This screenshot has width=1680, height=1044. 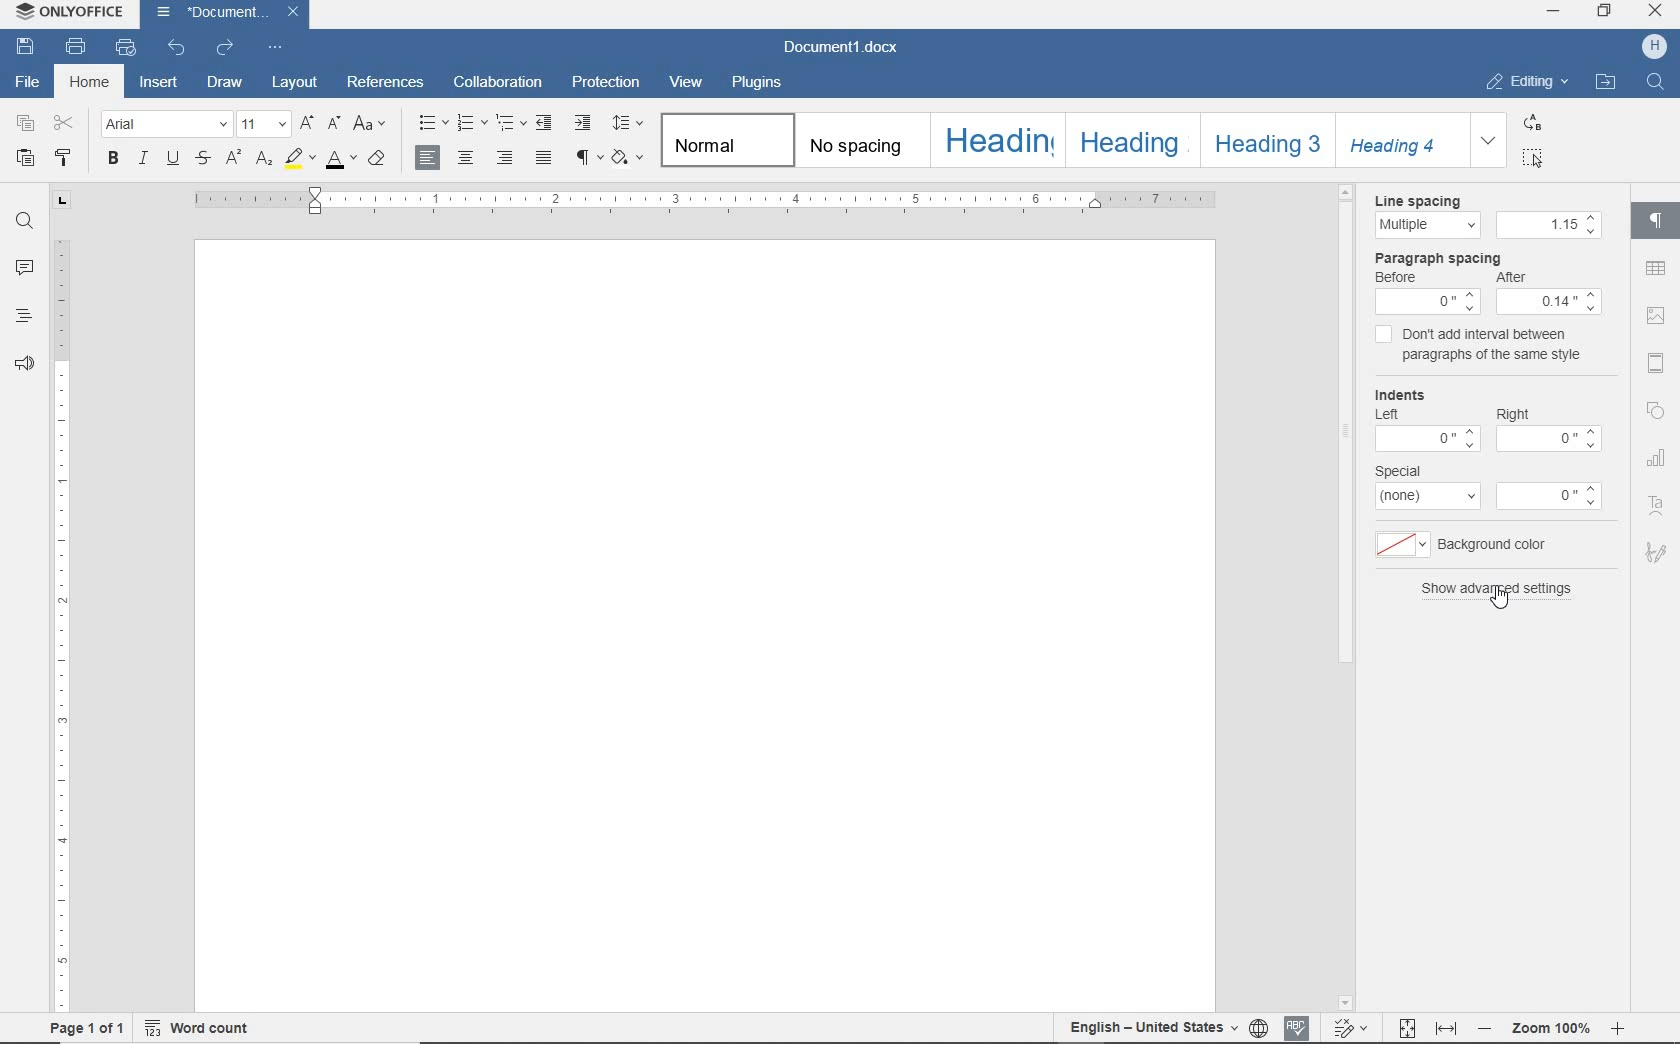 What do you see at coordinates (25, 158) in the screenshot?
I see `paste` at bounding box center [25, 158].